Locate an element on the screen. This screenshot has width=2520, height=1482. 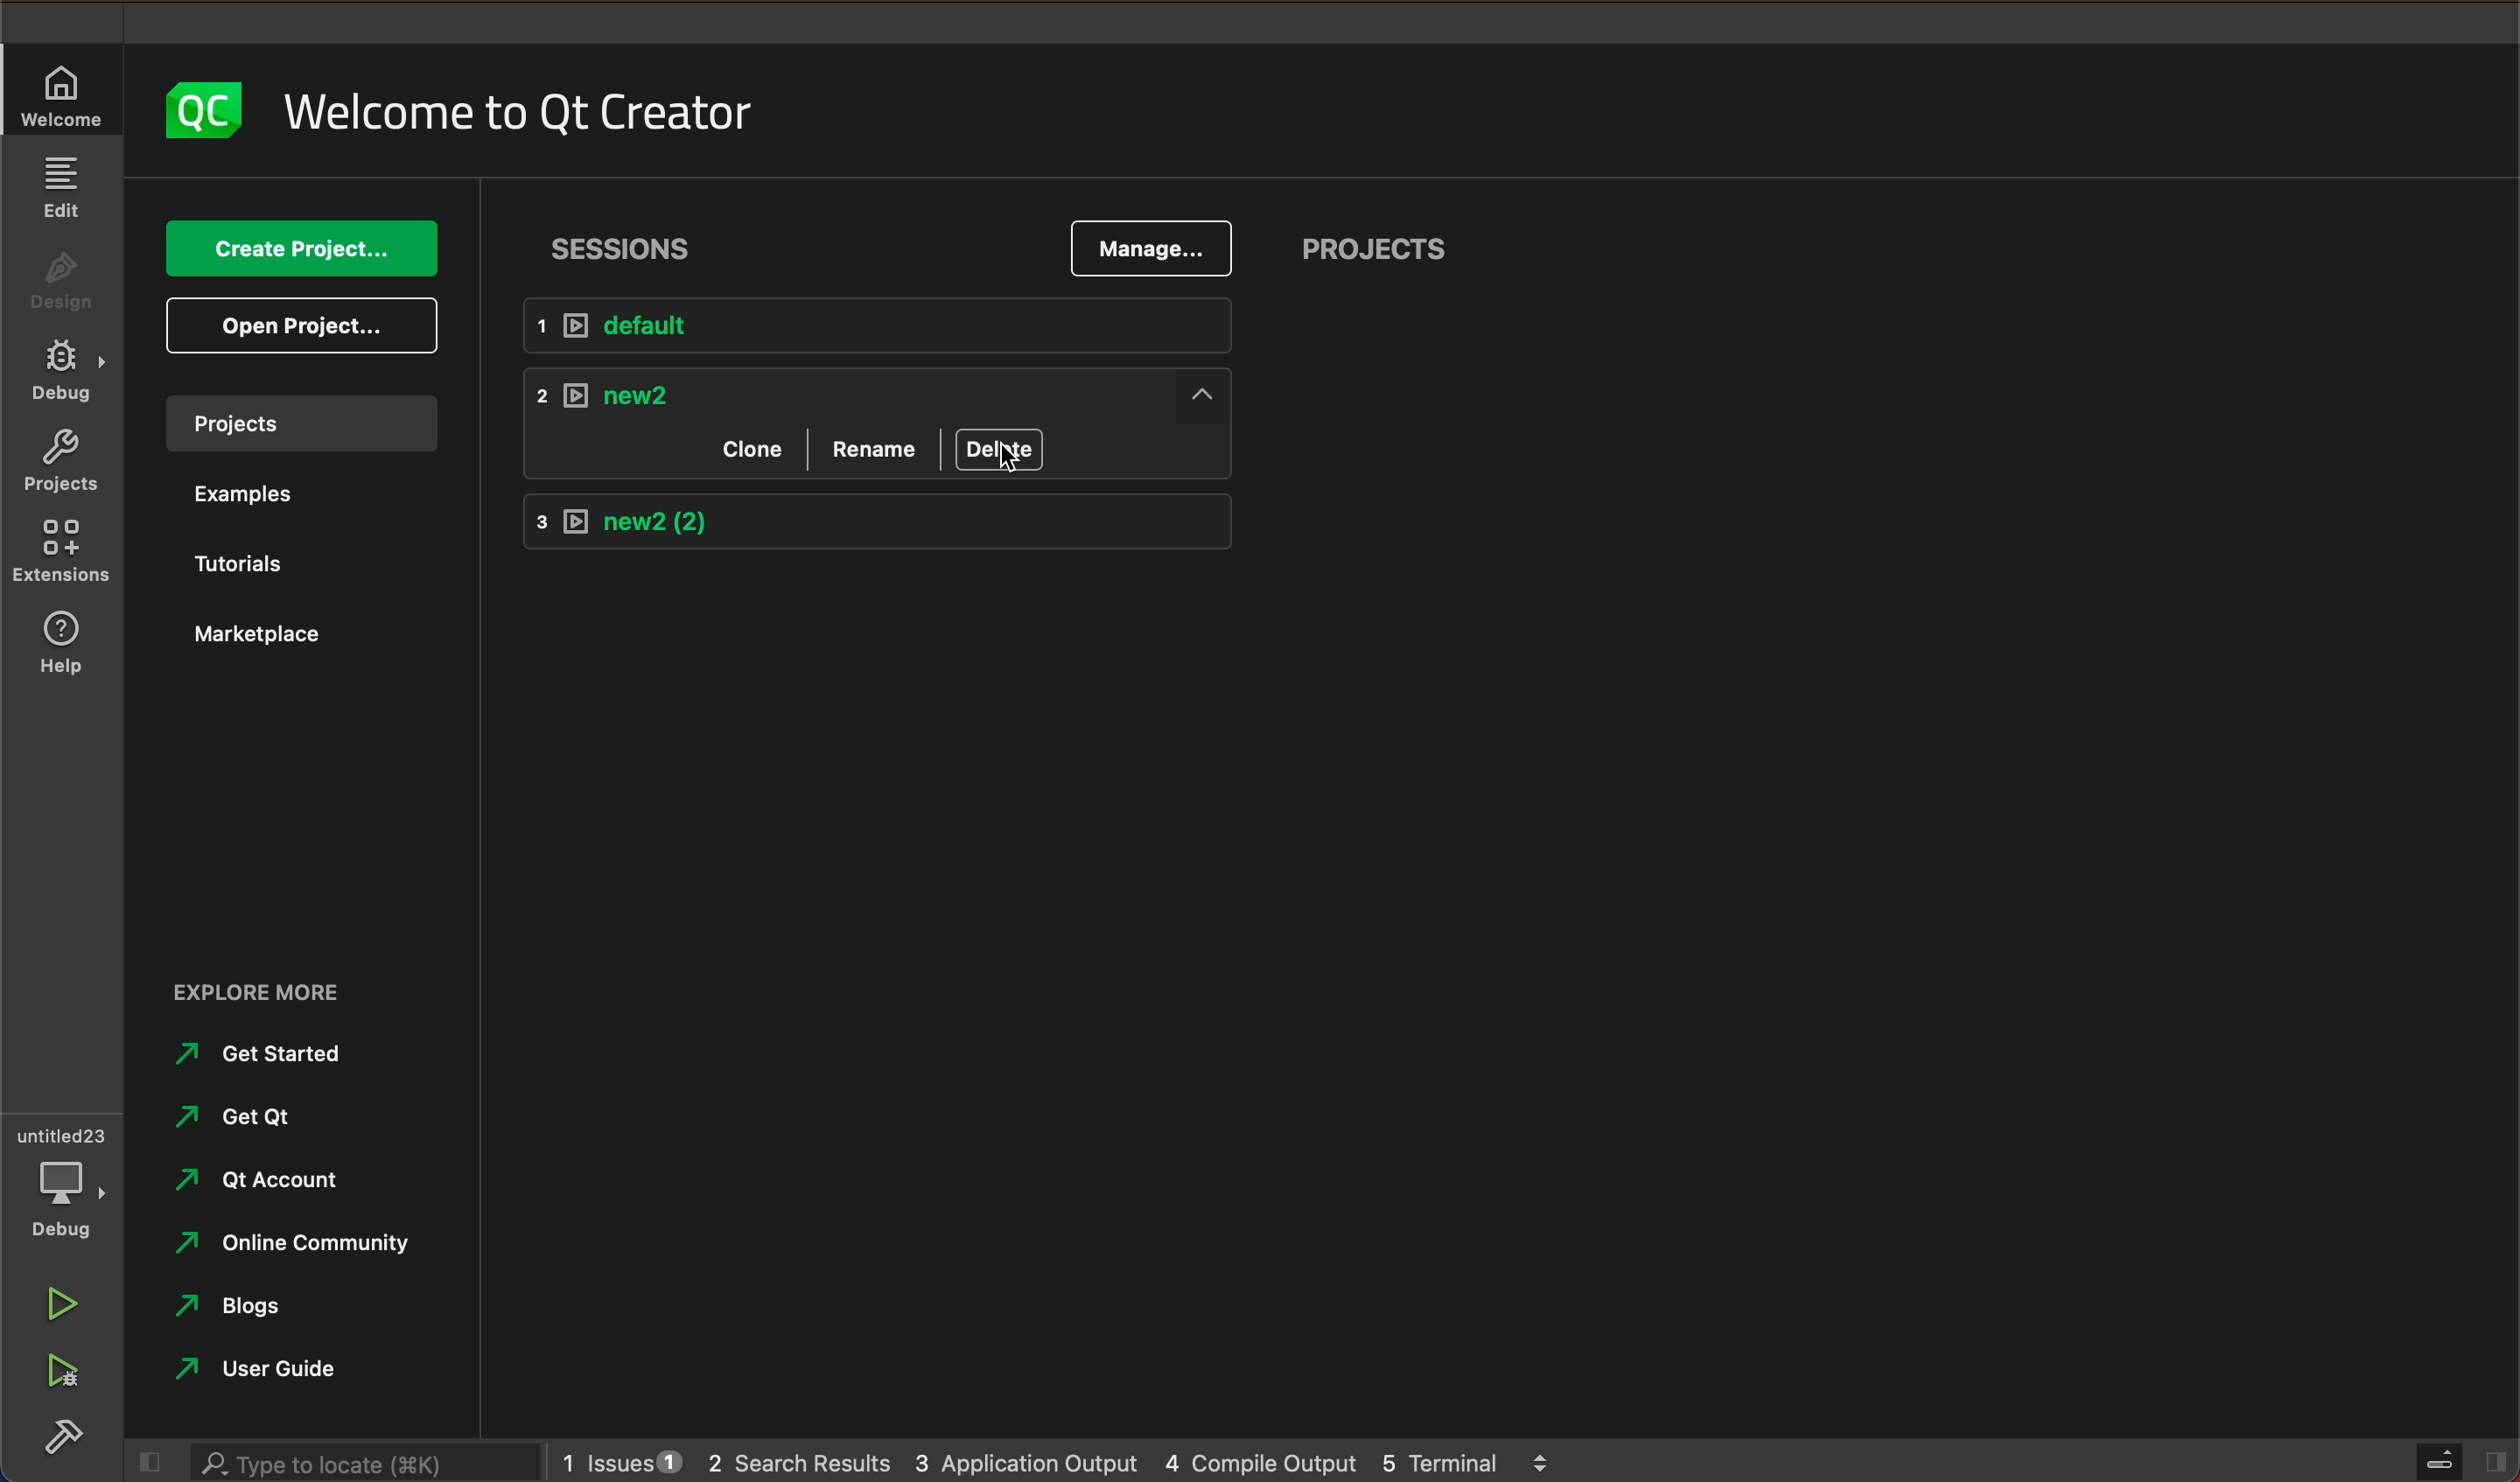
welcome is located at coordinates (64, 96).